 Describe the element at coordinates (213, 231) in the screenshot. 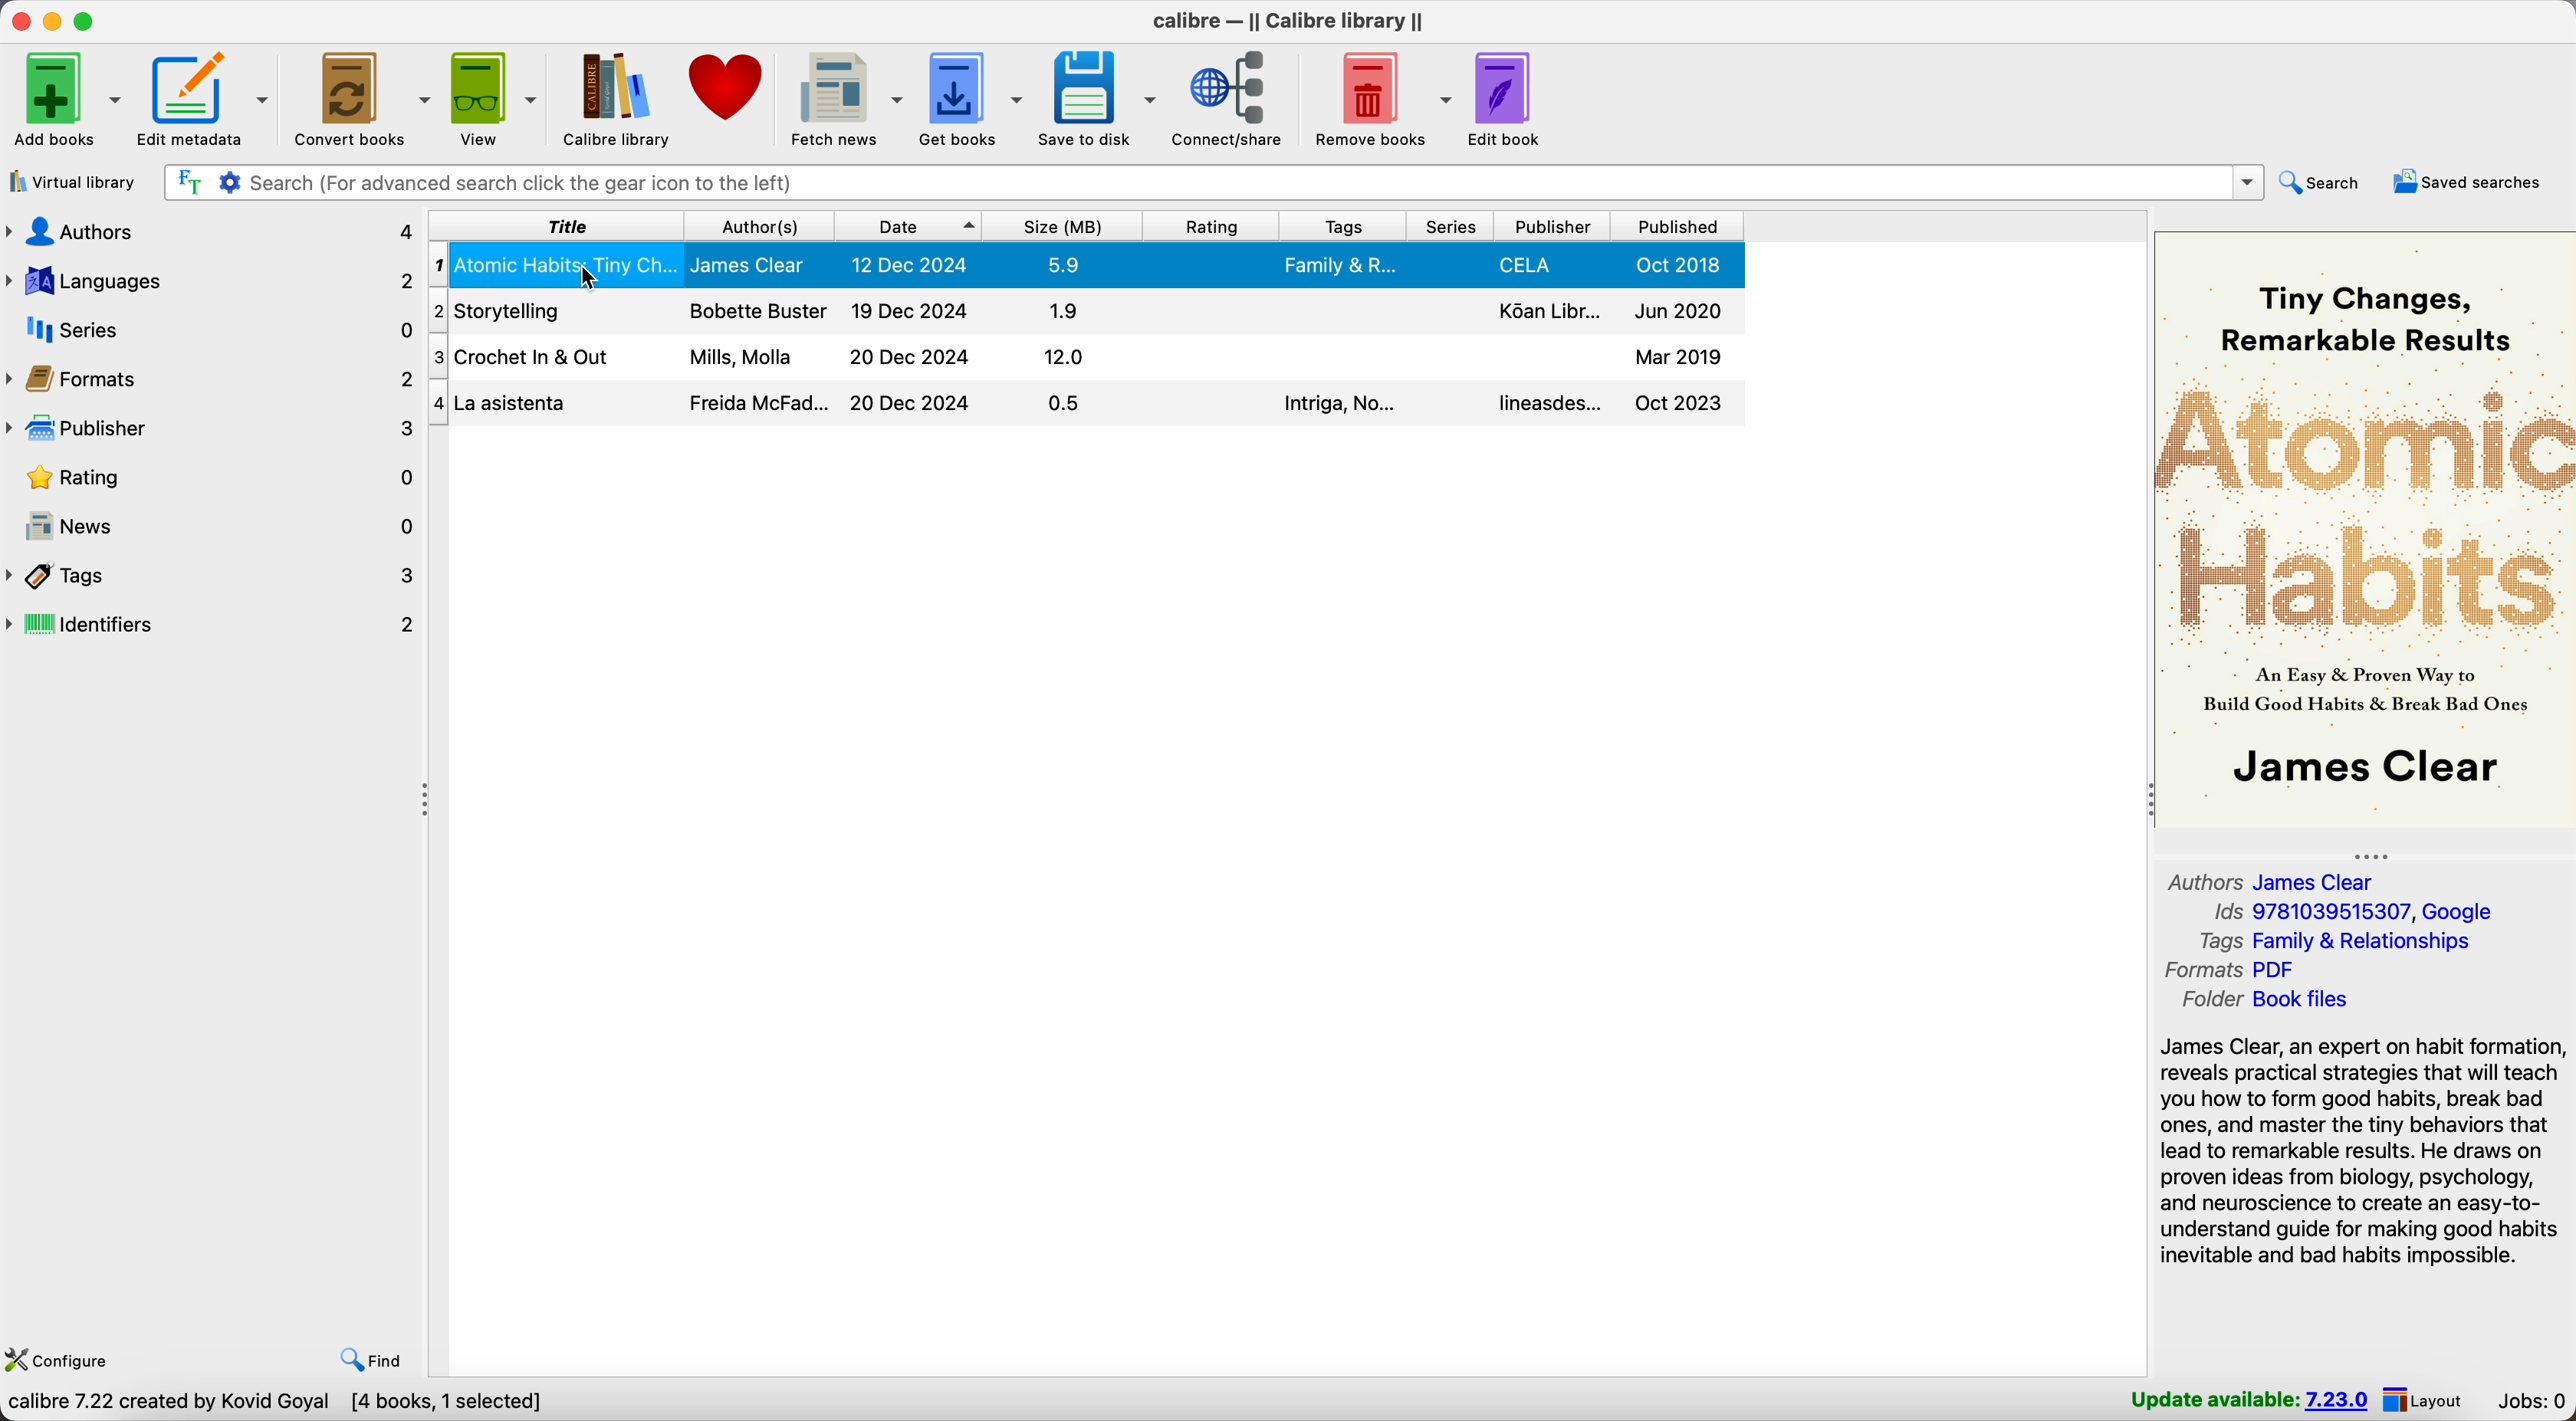

I see `authors` at that location.